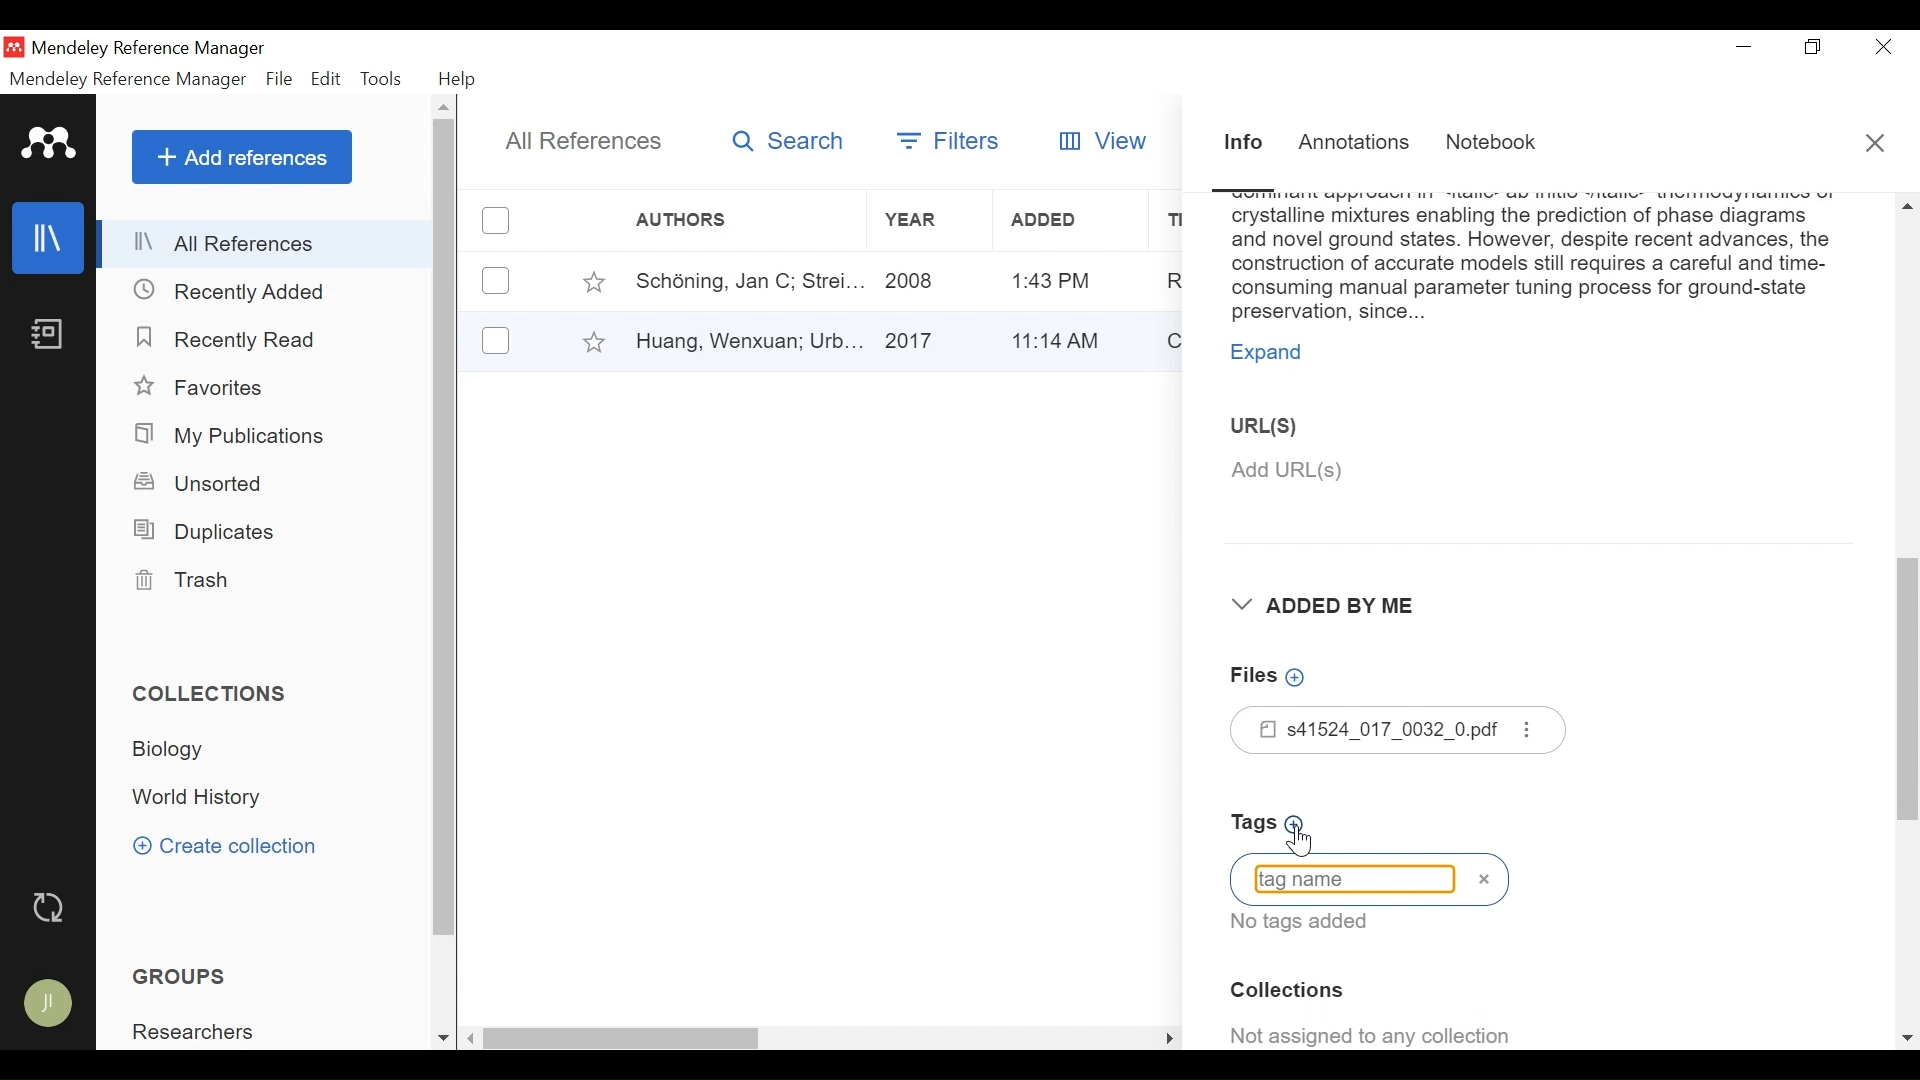  What do you see at coordinates (593, 281) in the screenshot?
I see `Toggle Favorite` at bounding box center [593, 281].